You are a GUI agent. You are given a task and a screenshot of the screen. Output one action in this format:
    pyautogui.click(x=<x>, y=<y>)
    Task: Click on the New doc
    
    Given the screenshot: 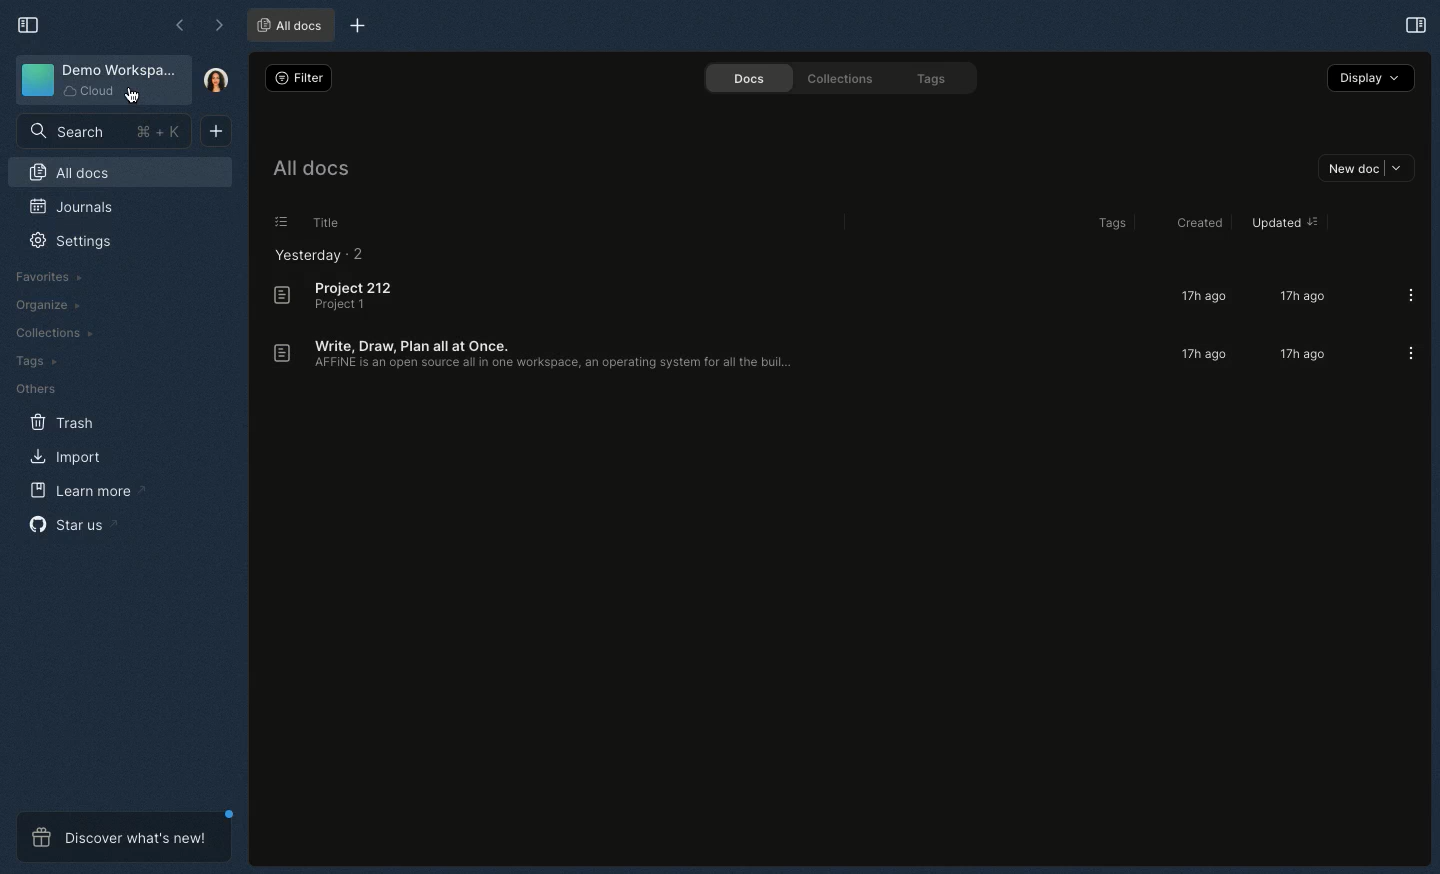 What is the action you would take?
    pyautogui.click(x=220, y=132)
    